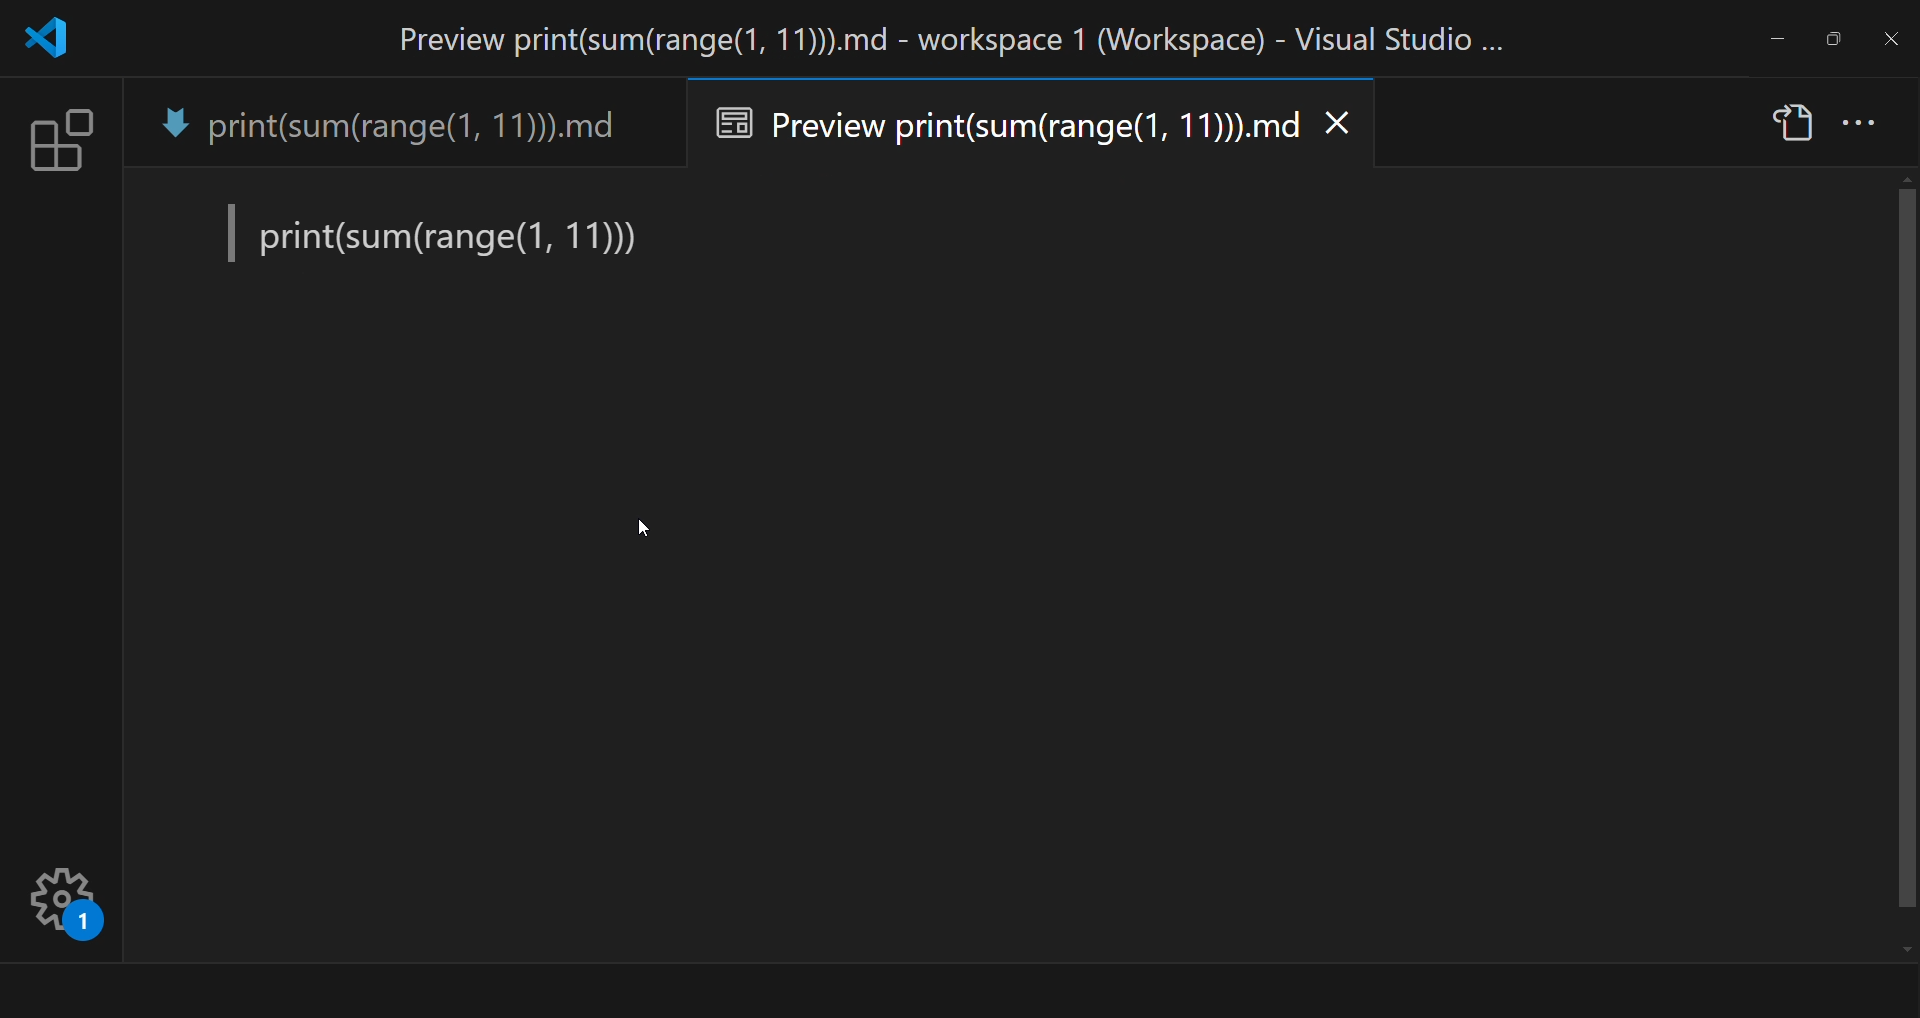 Image resolution: width=1920 pixels, height=1018 pixels. I want to click on Cursor, so click(641, 521).